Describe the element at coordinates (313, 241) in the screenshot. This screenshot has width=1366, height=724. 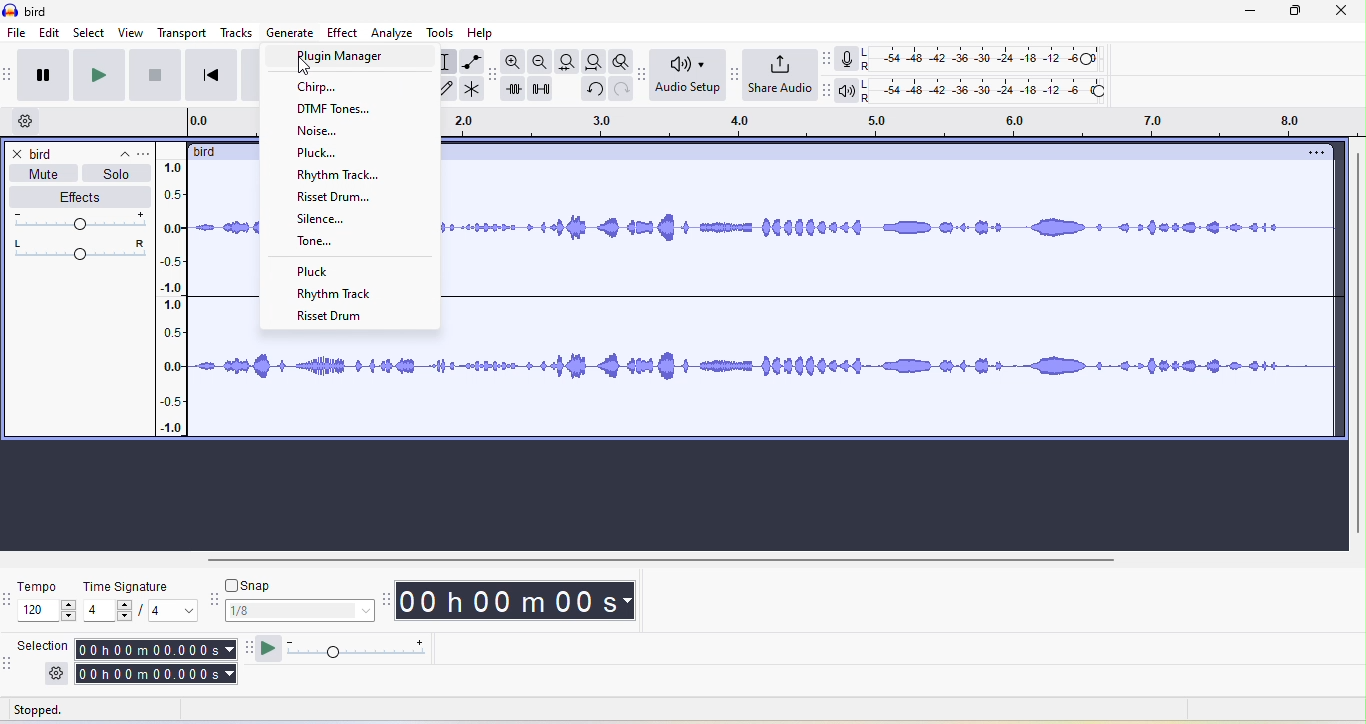
I see `tone` at that location.